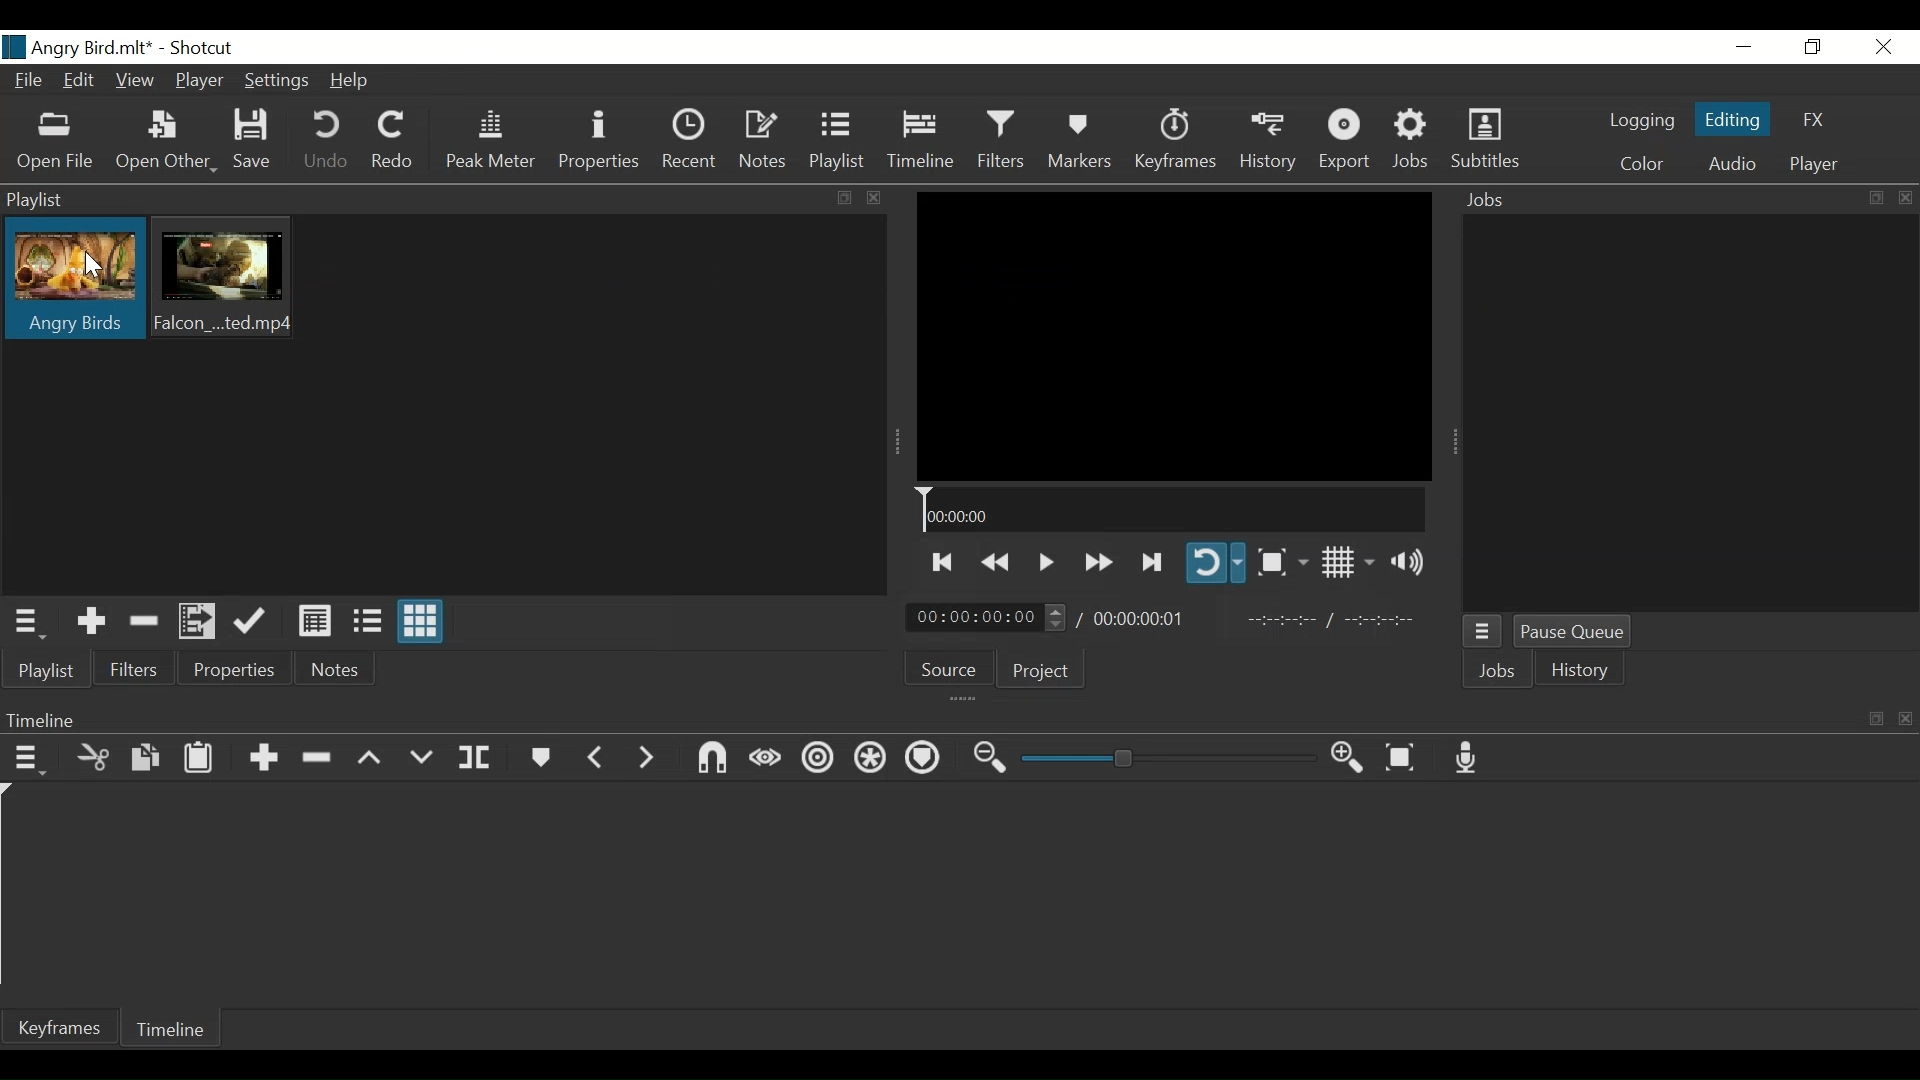  Describe the element at coordinates (1047, 559) in the screenshot. I see `Toggle play or pause` at that location.